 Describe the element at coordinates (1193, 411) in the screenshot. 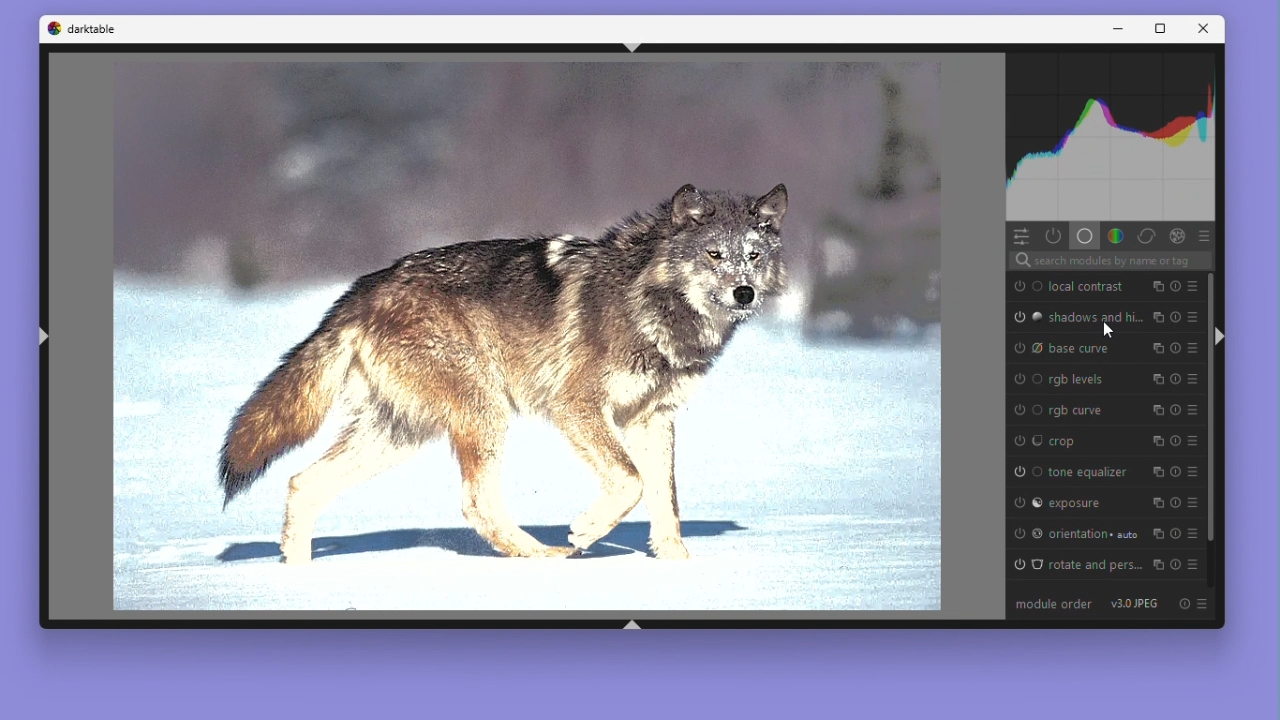

I see `presets` at that location.